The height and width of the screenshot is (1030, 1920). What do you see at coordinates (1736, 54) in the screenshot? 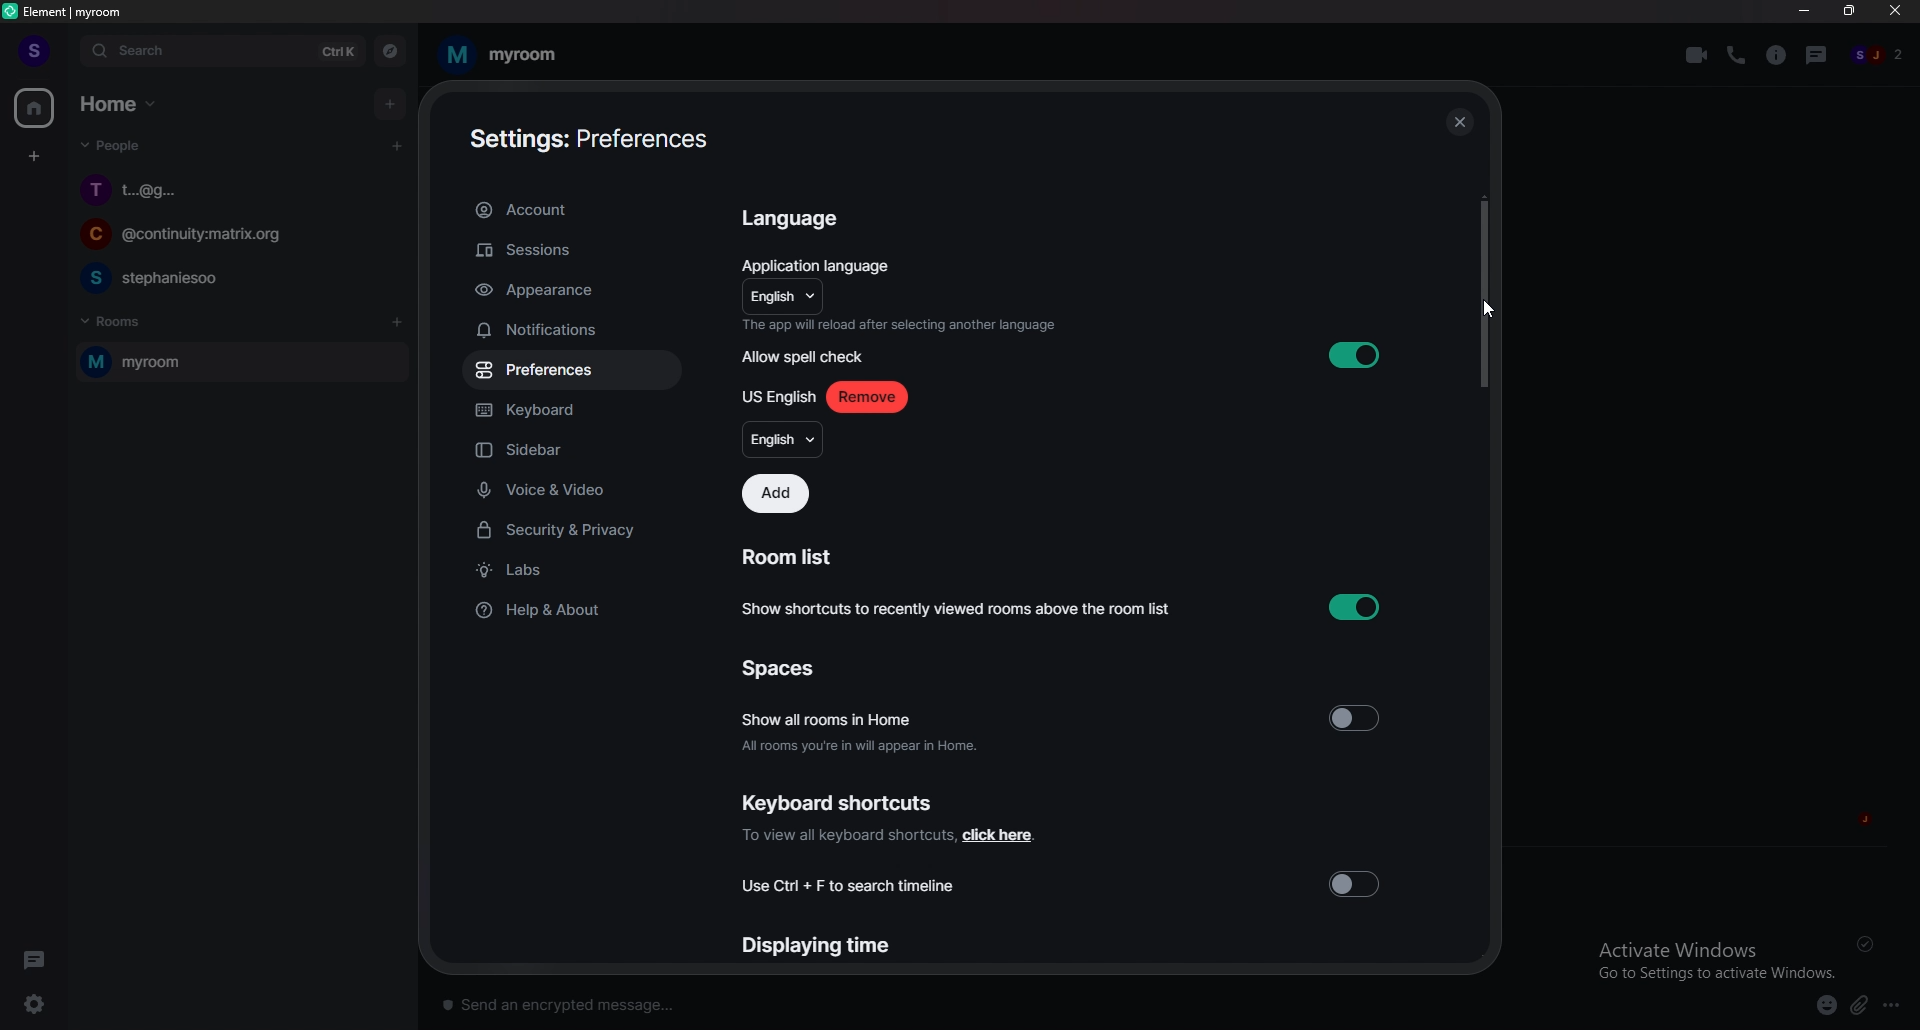
I see `voice call` at bounding box center [1736, 54].